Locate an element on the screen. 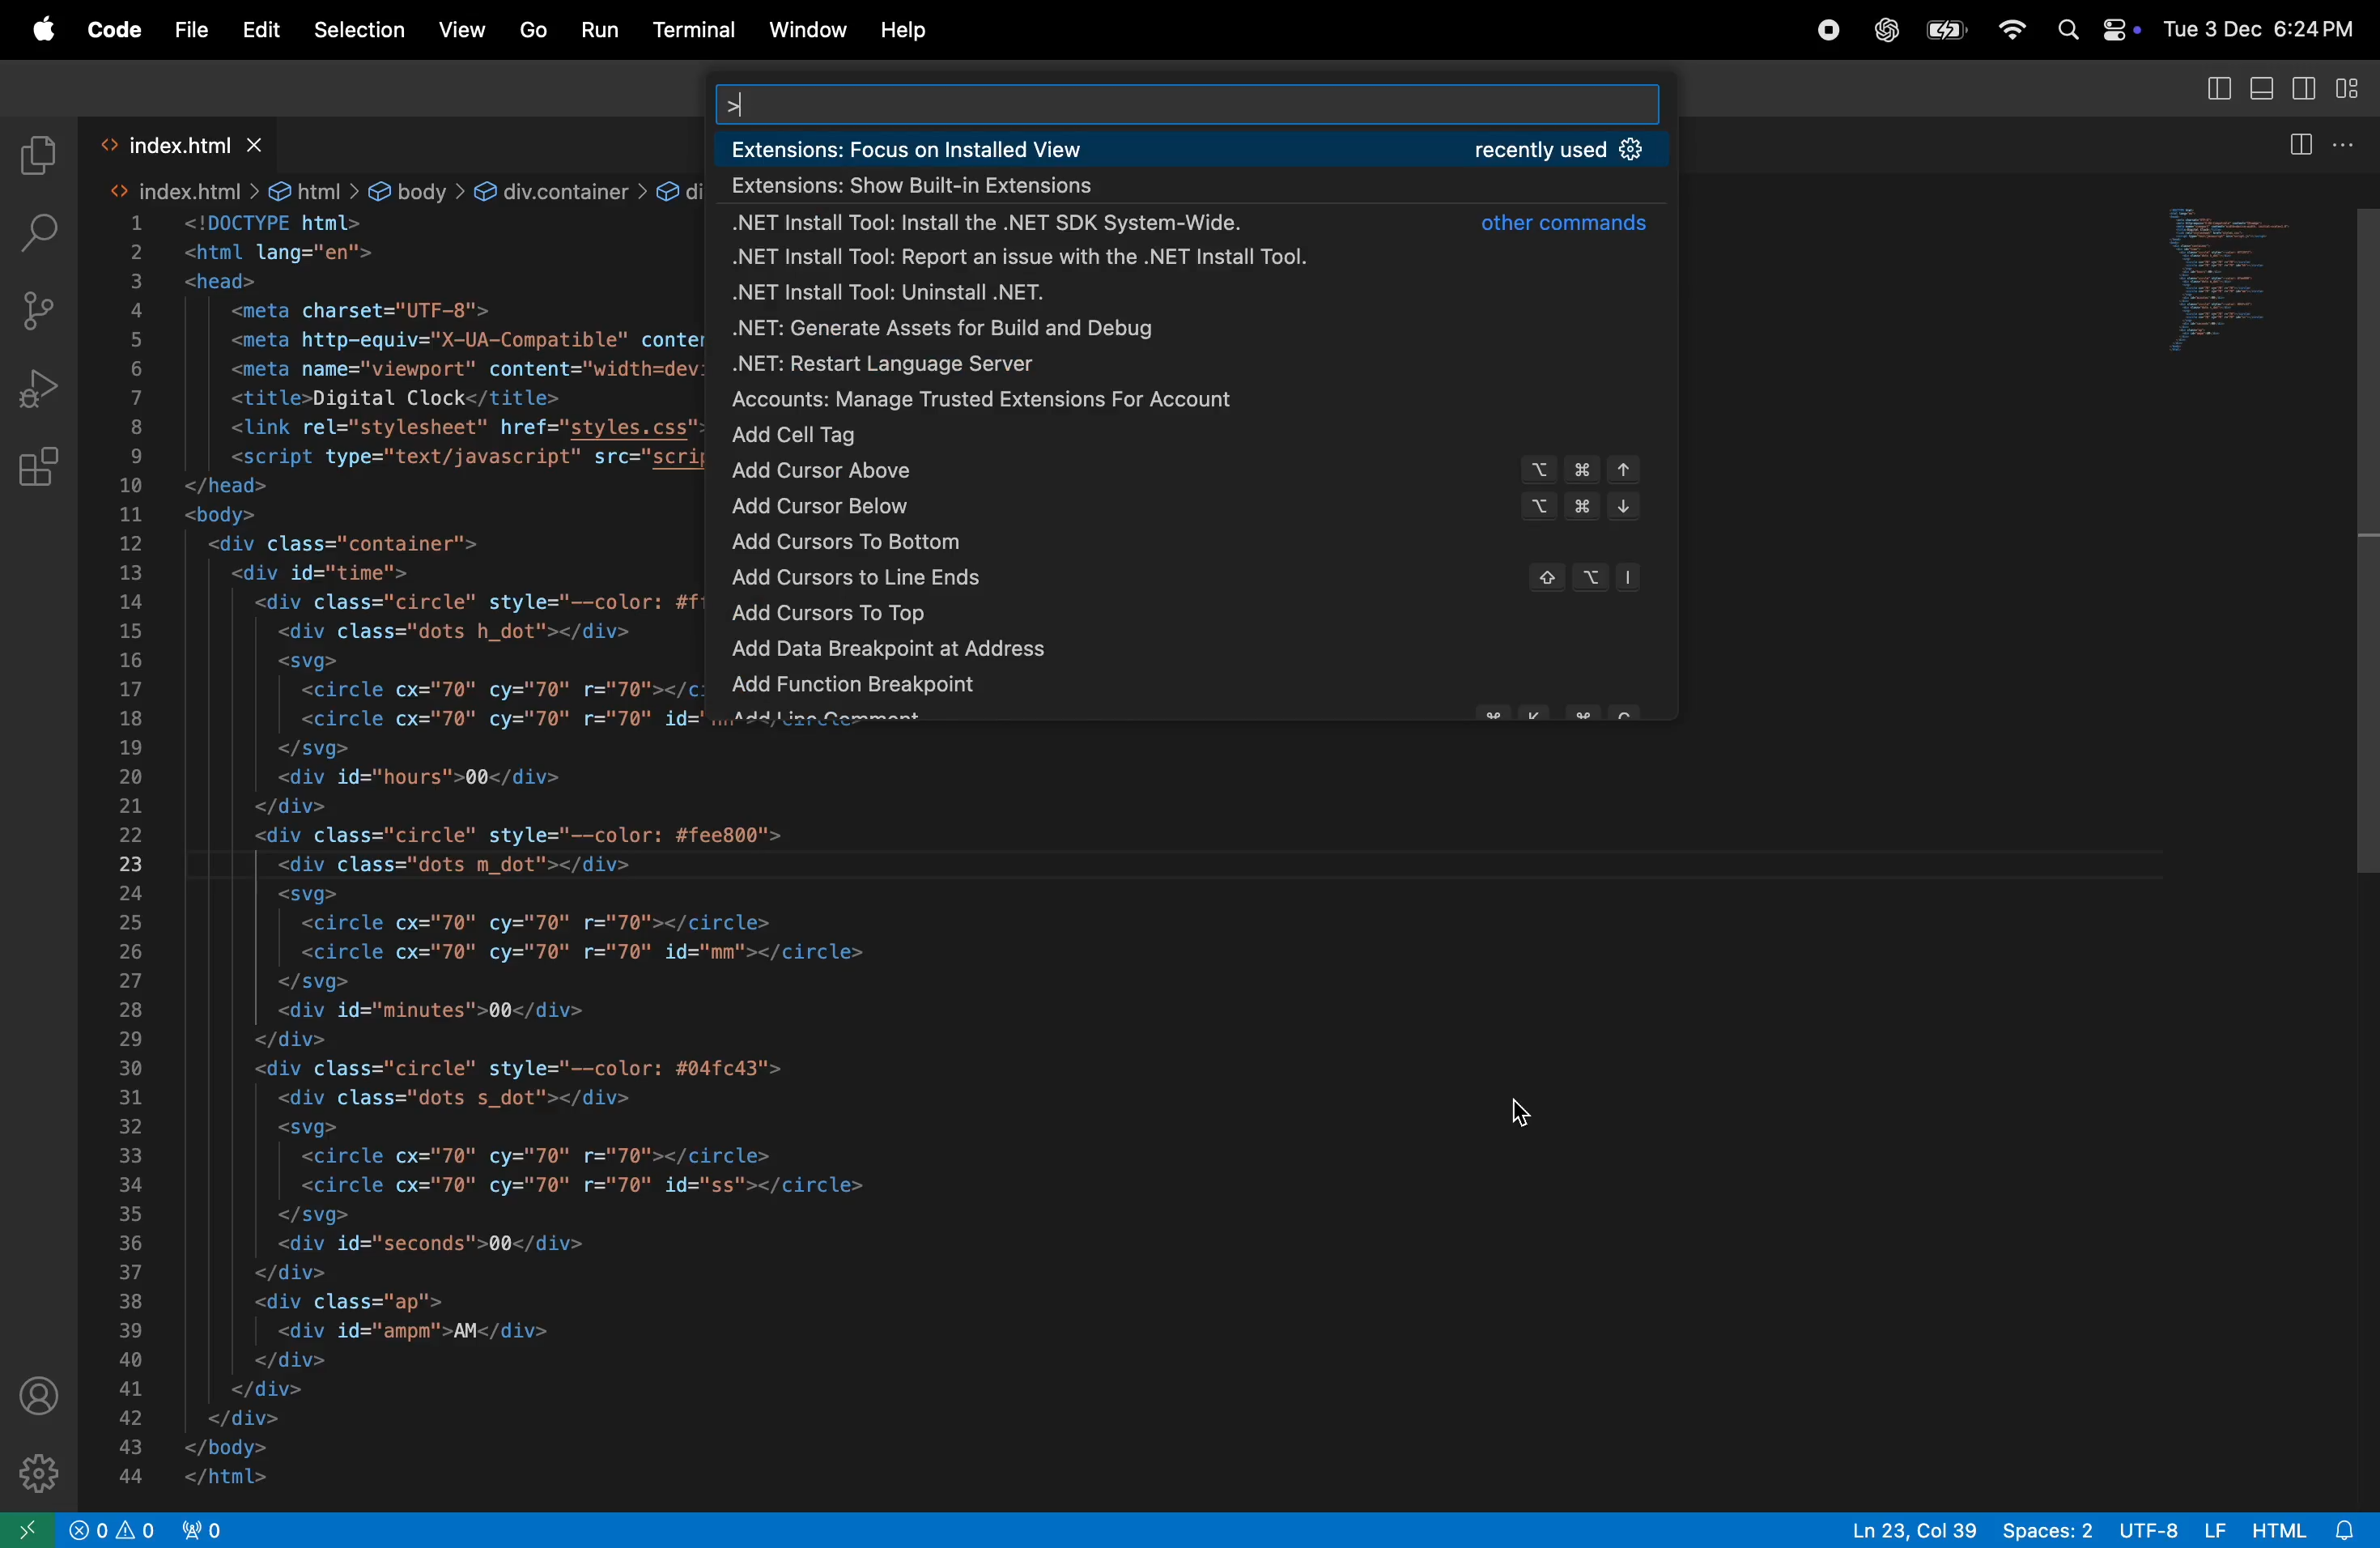 This screenshot has height=1548, width=2380. ln 23 col 39 is located at coordinates (1912, 1528).